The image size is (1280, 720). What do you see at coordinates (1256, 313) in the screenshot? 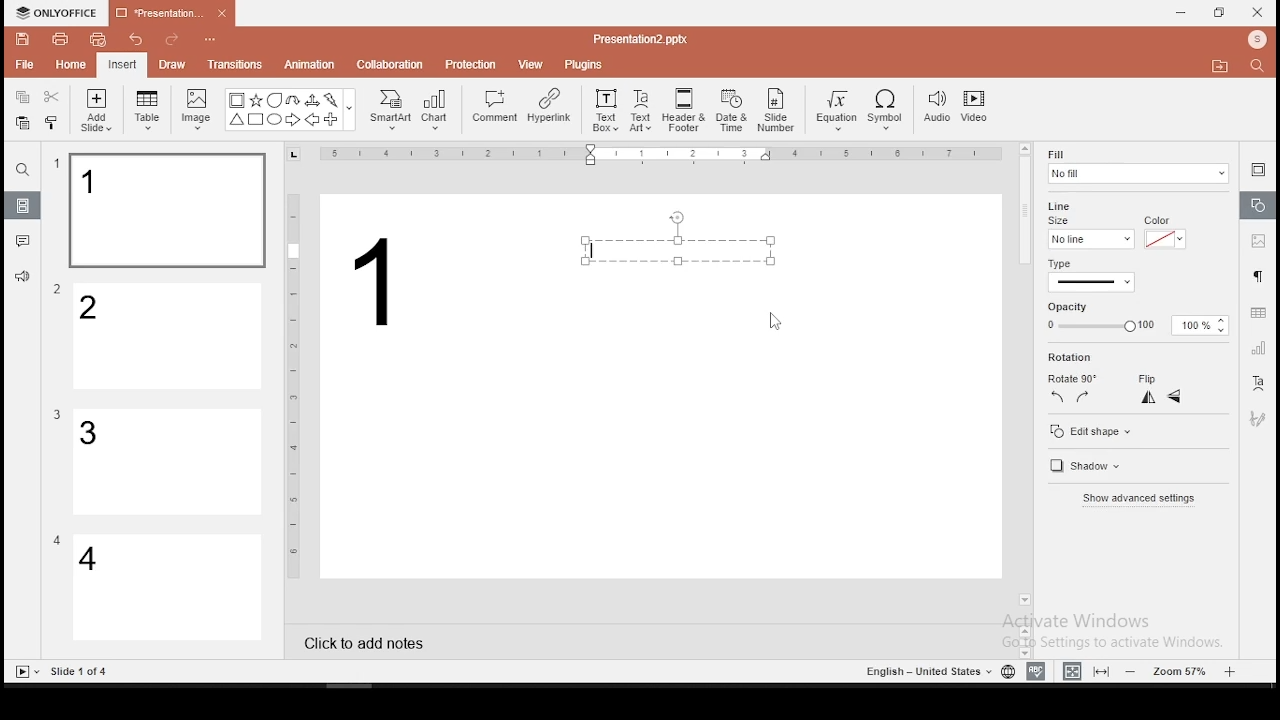
I see `table settings` at bounding box center [1256, 313].